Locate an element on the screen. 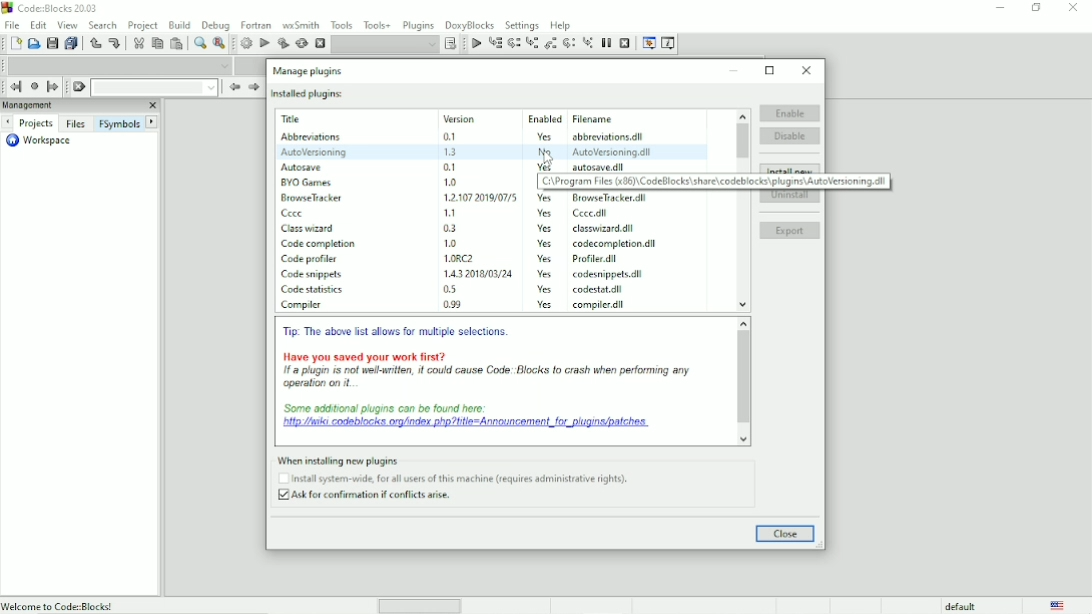  Yes is located at coordinates (545, 304).